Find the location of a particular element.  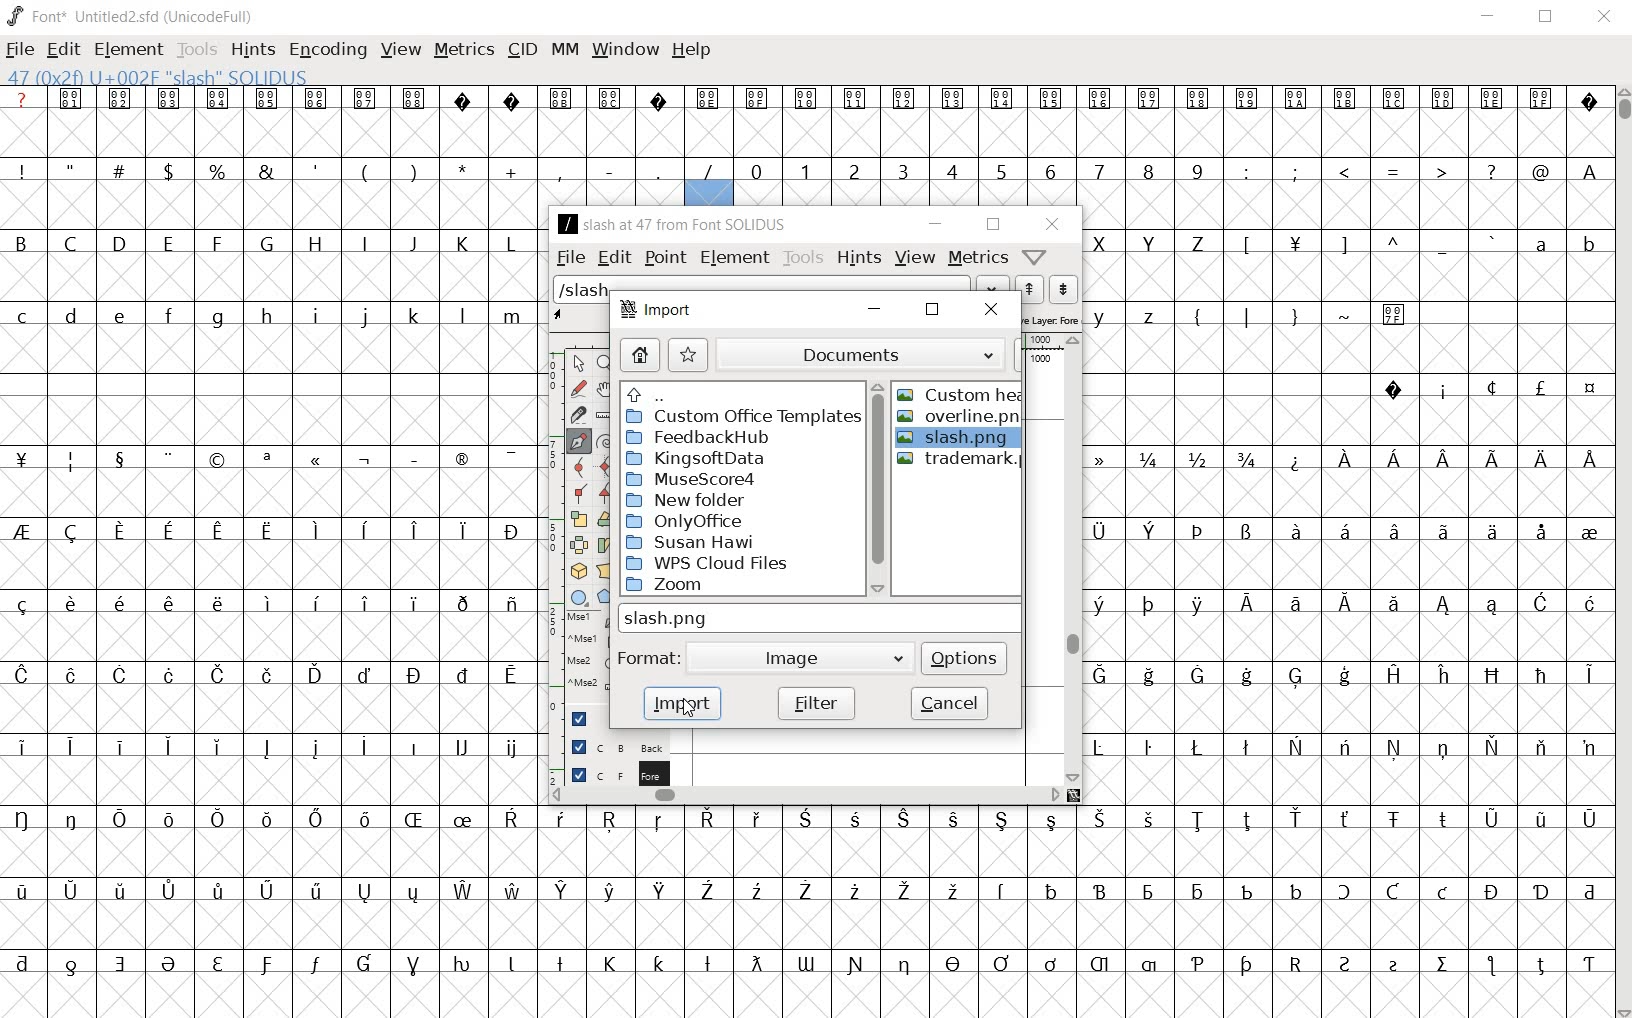

symbols is located at coordinates (1364, 244).